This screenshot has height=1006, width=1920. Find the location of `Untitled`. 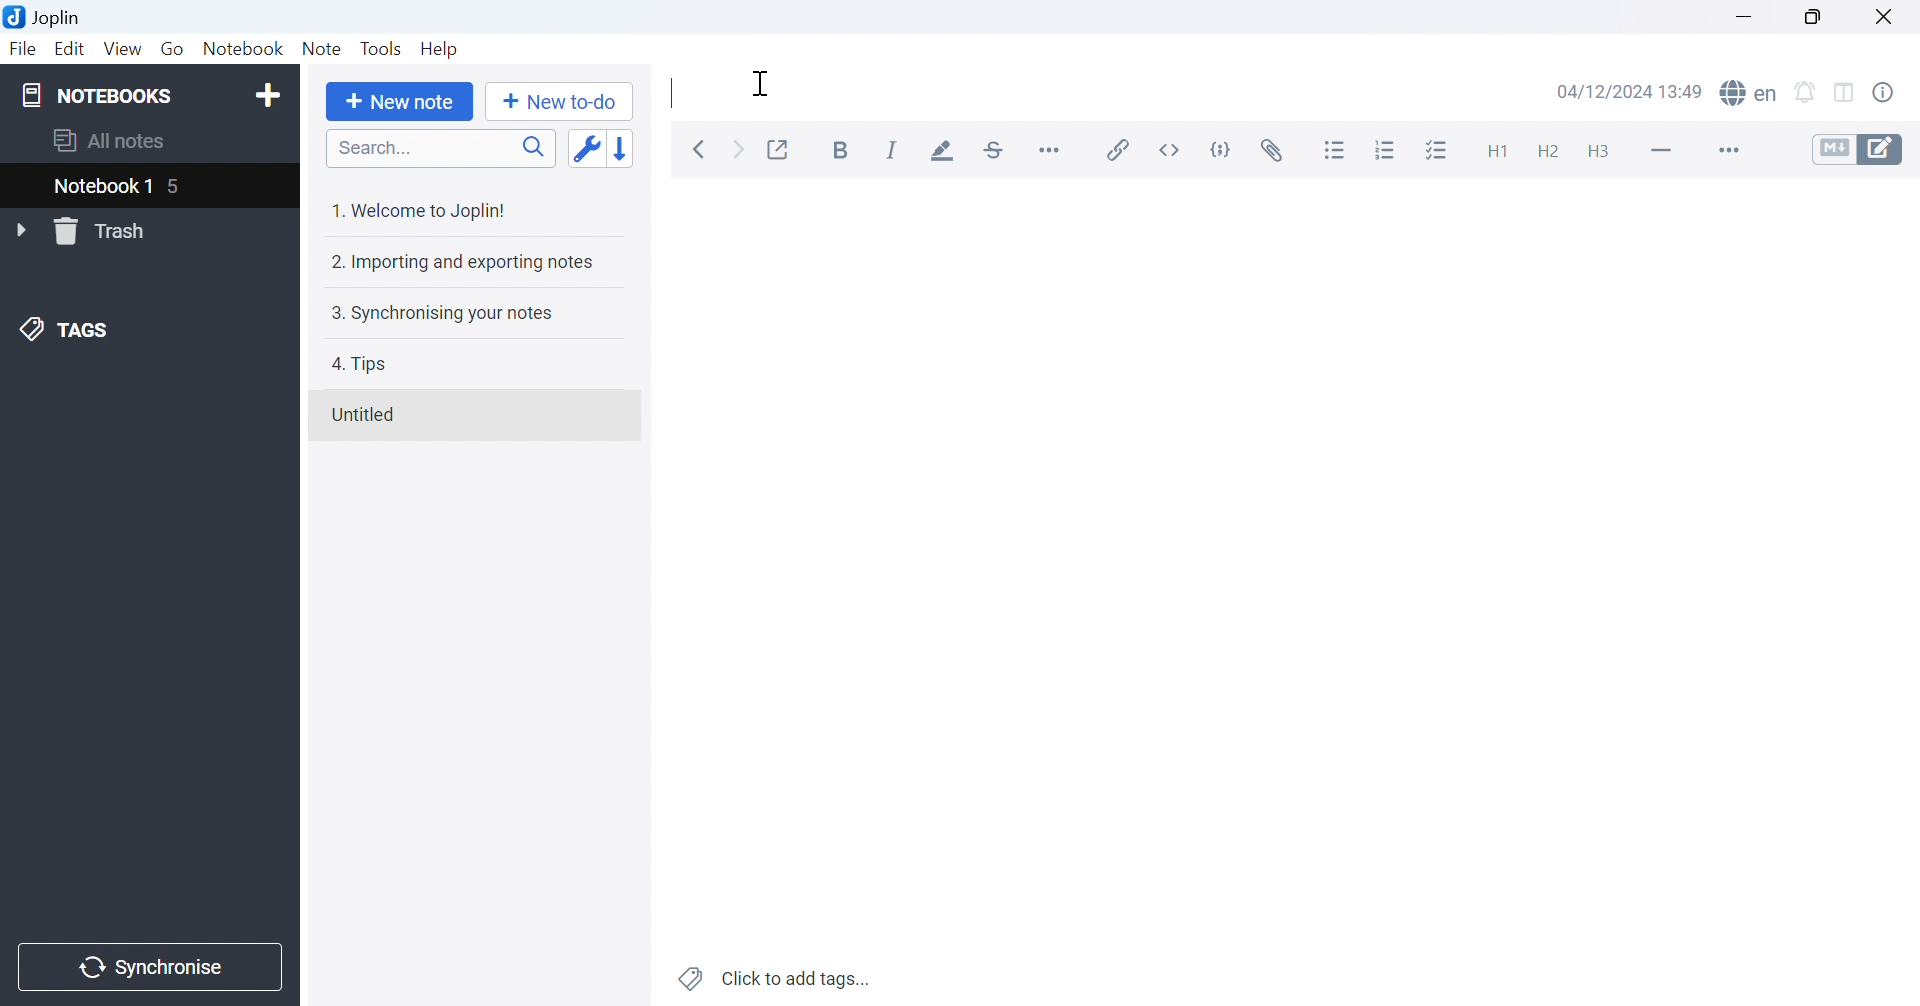

Untitled is located at coordinates (367, 415).